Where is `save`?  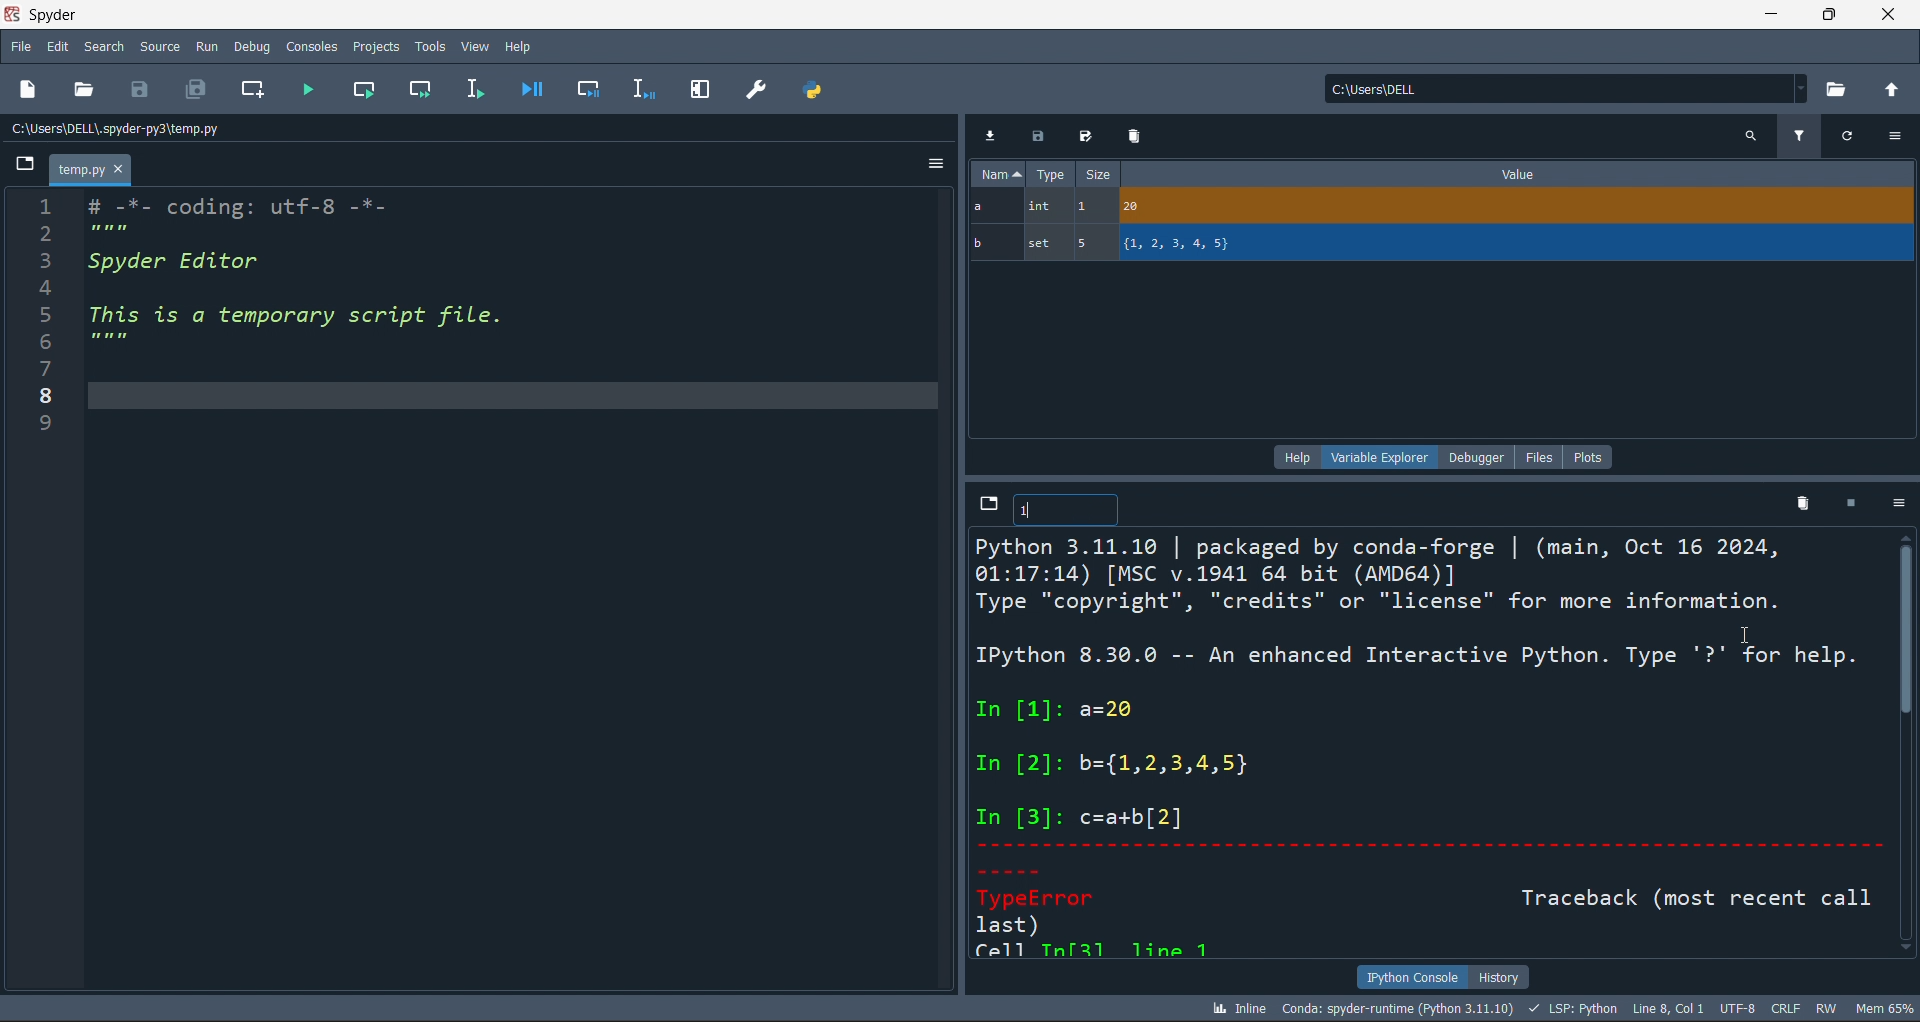 save is located at coordinates (146, 89).